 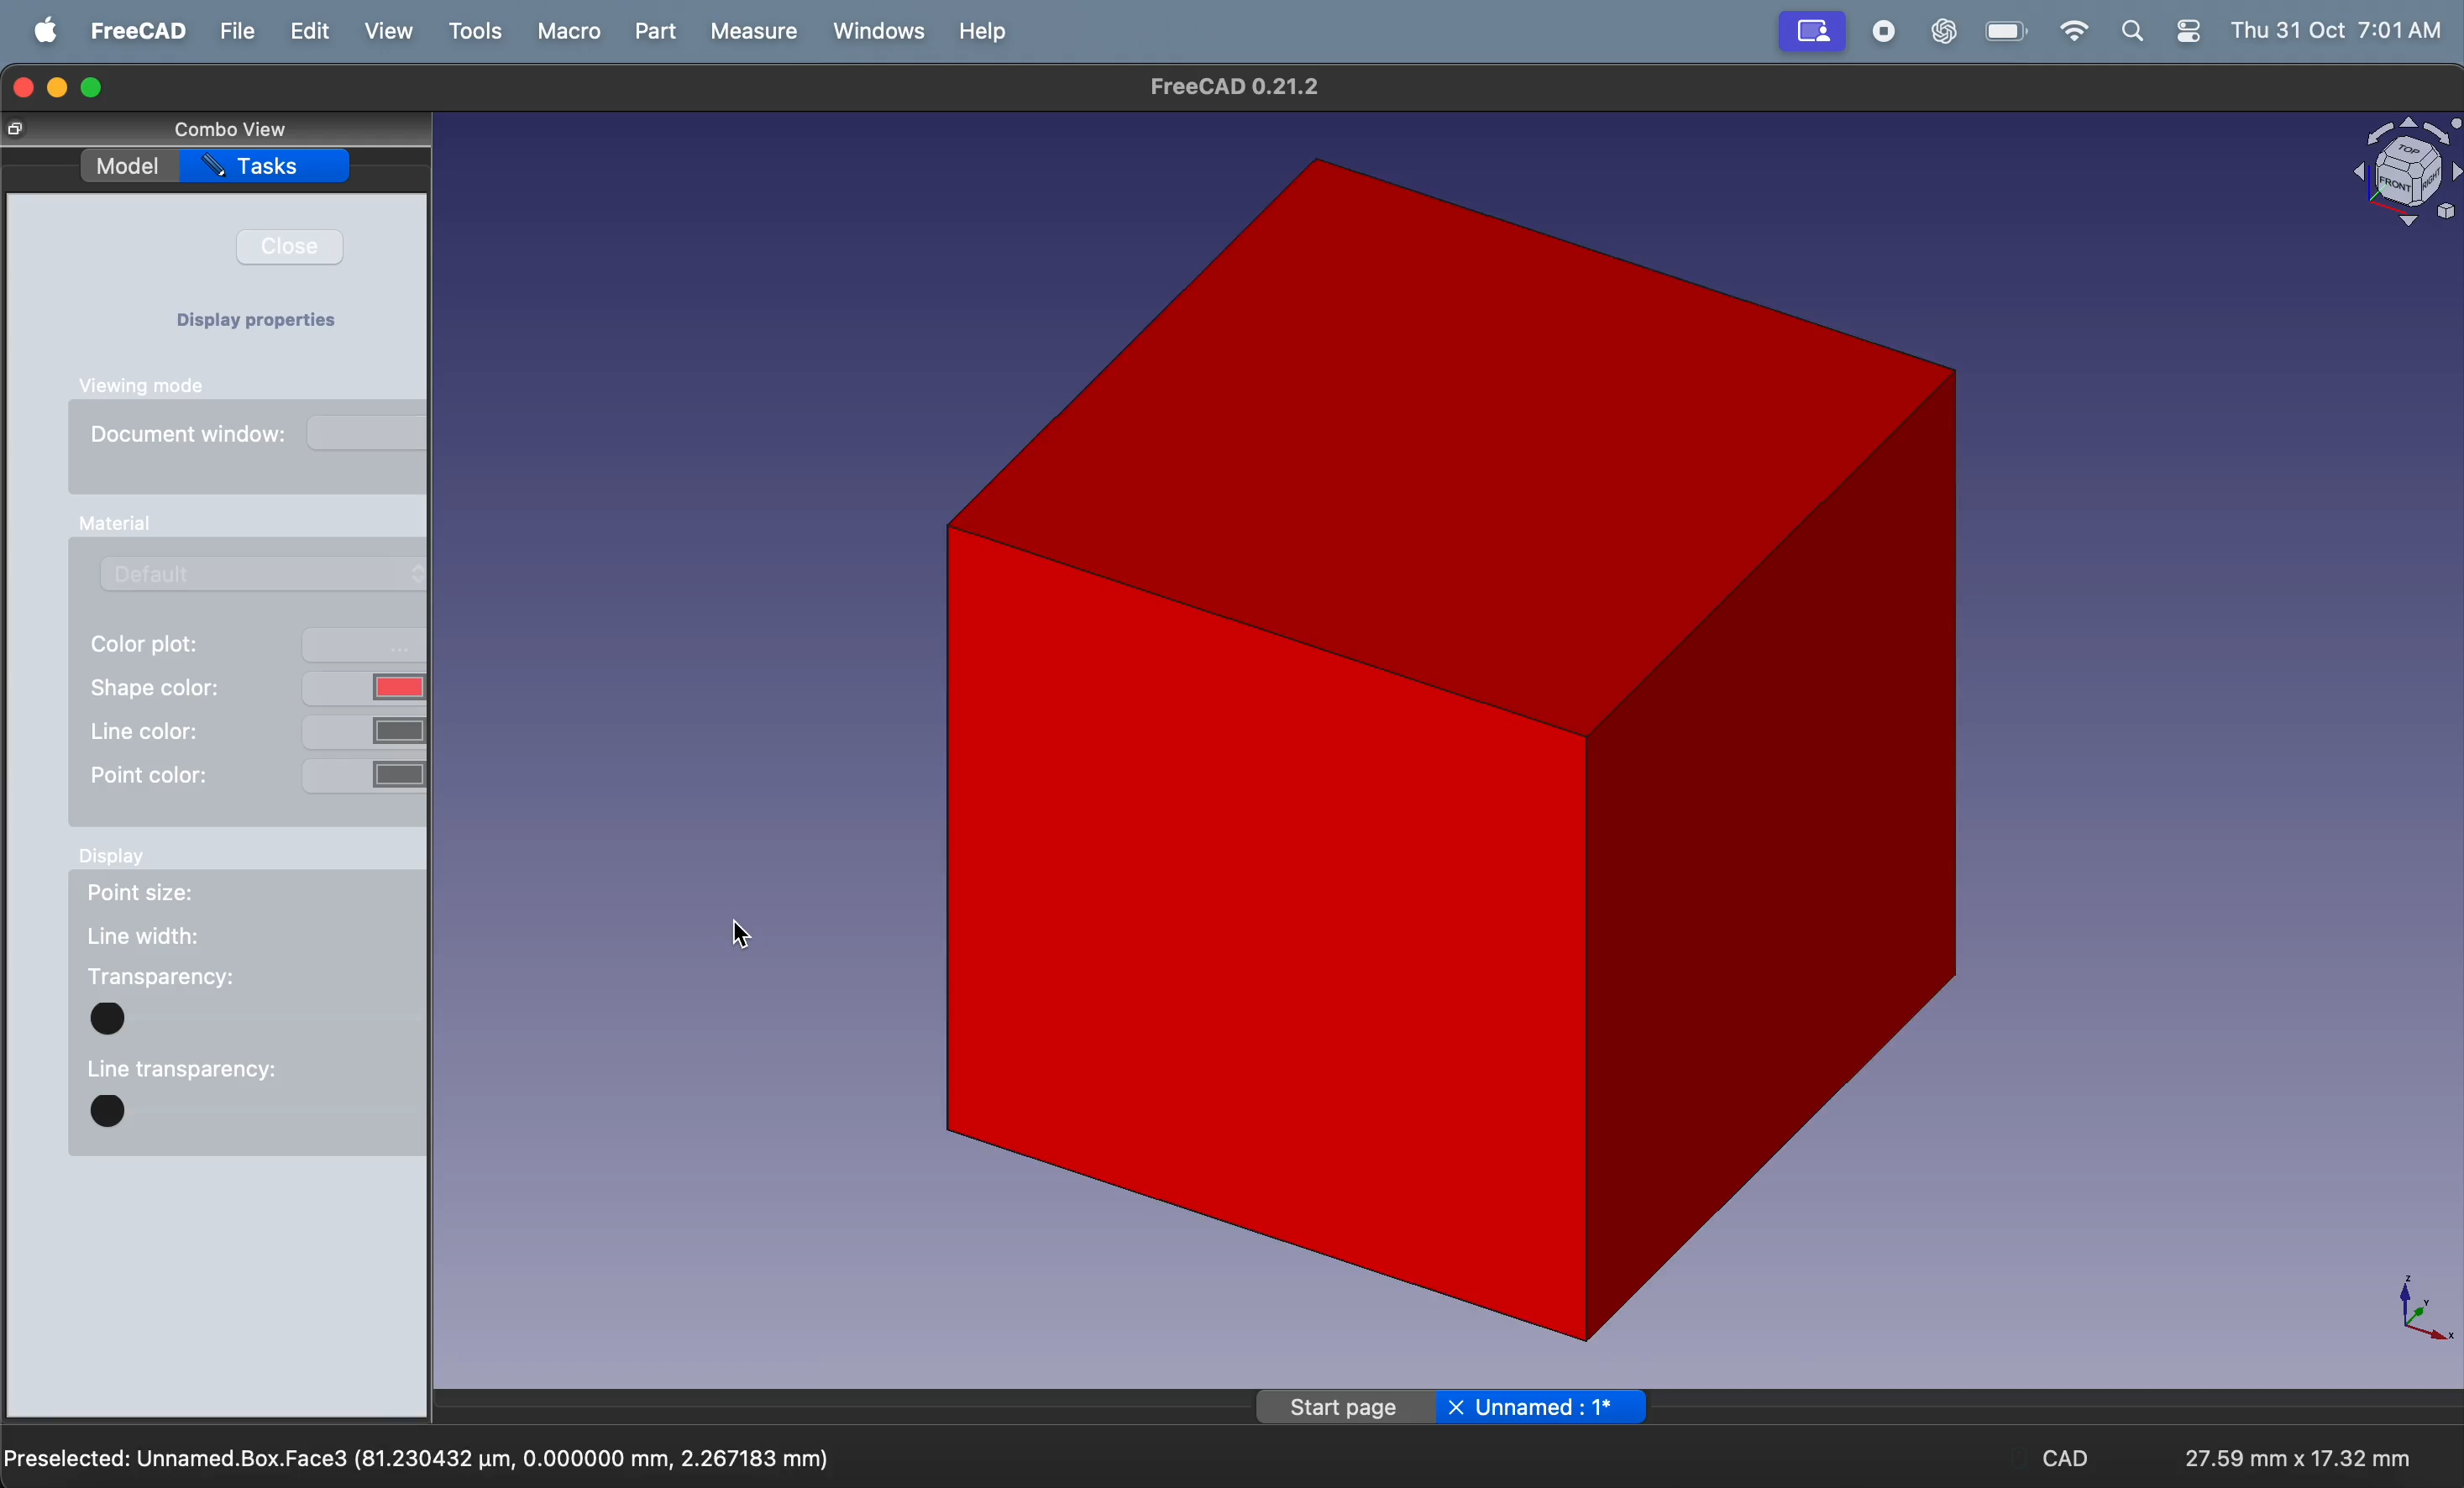 What do you see at coordinates (94, 89) in the screenshot?
I see `maximize` at bounding box center [94, 89].